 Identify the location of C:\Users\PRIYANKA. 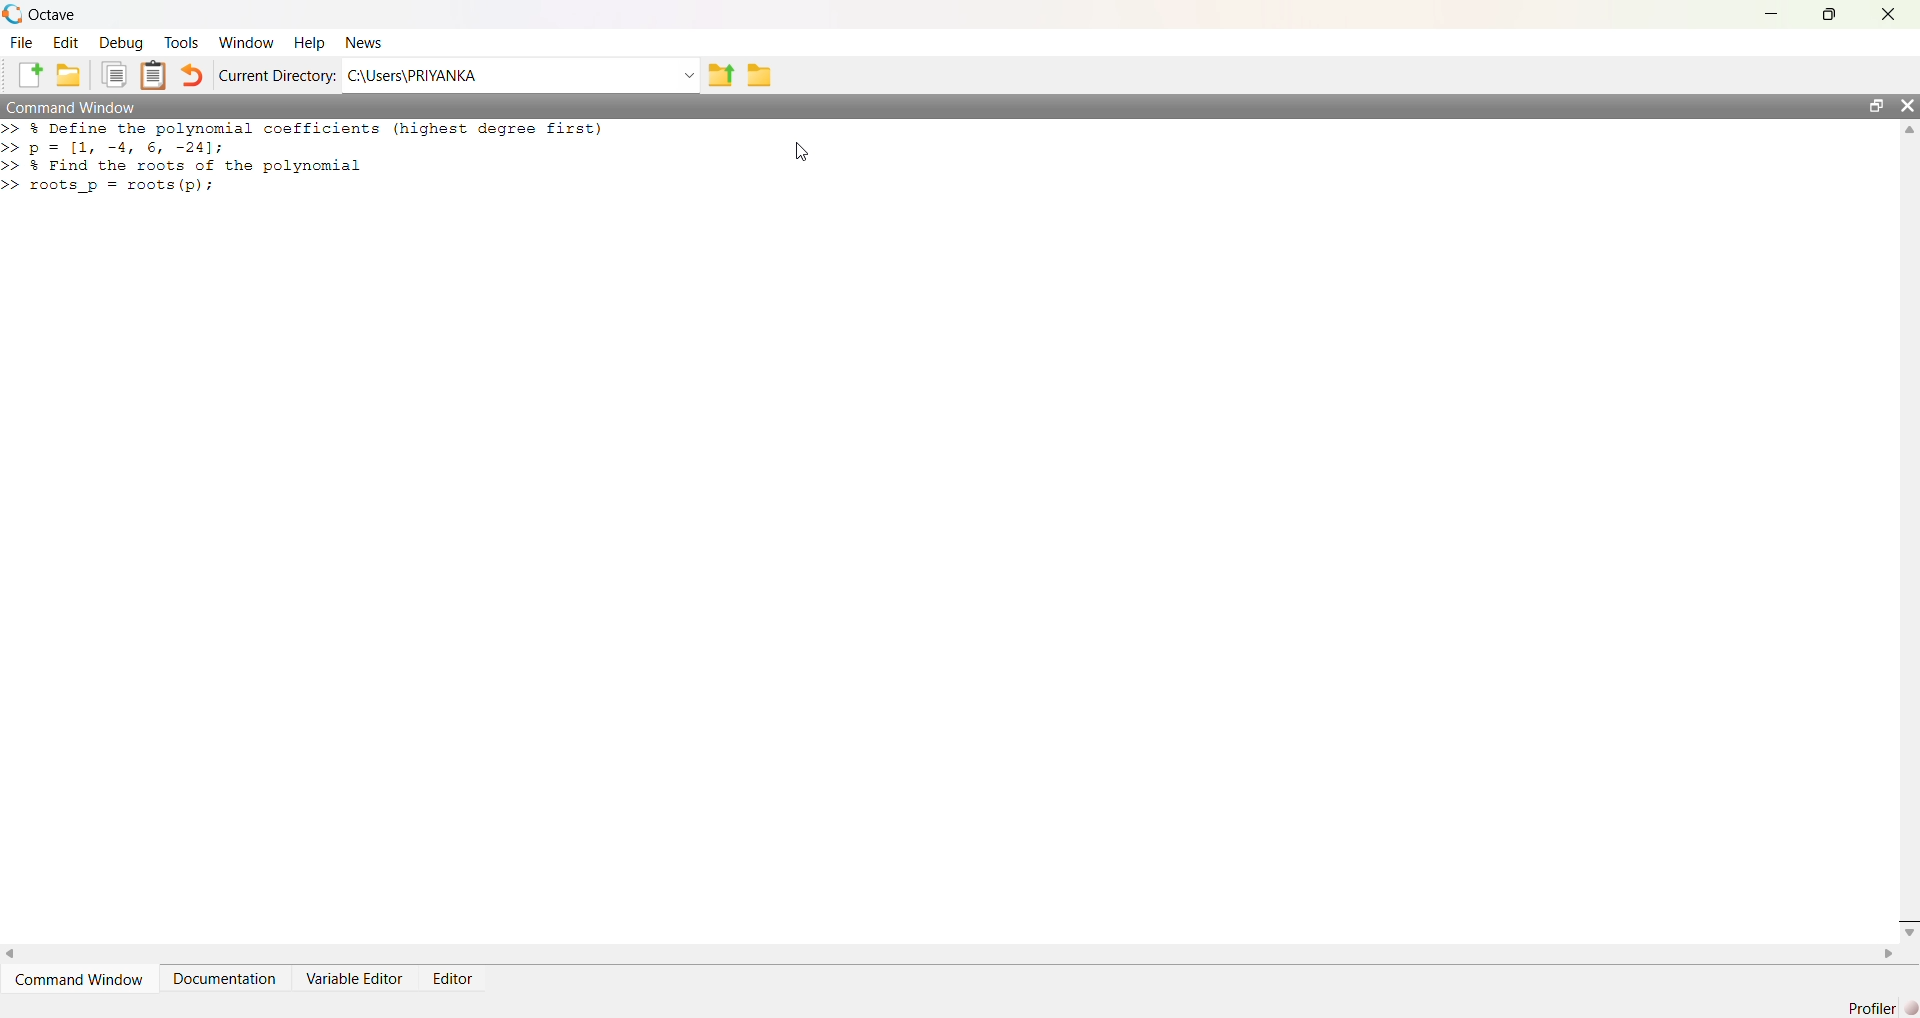
(522, 76).